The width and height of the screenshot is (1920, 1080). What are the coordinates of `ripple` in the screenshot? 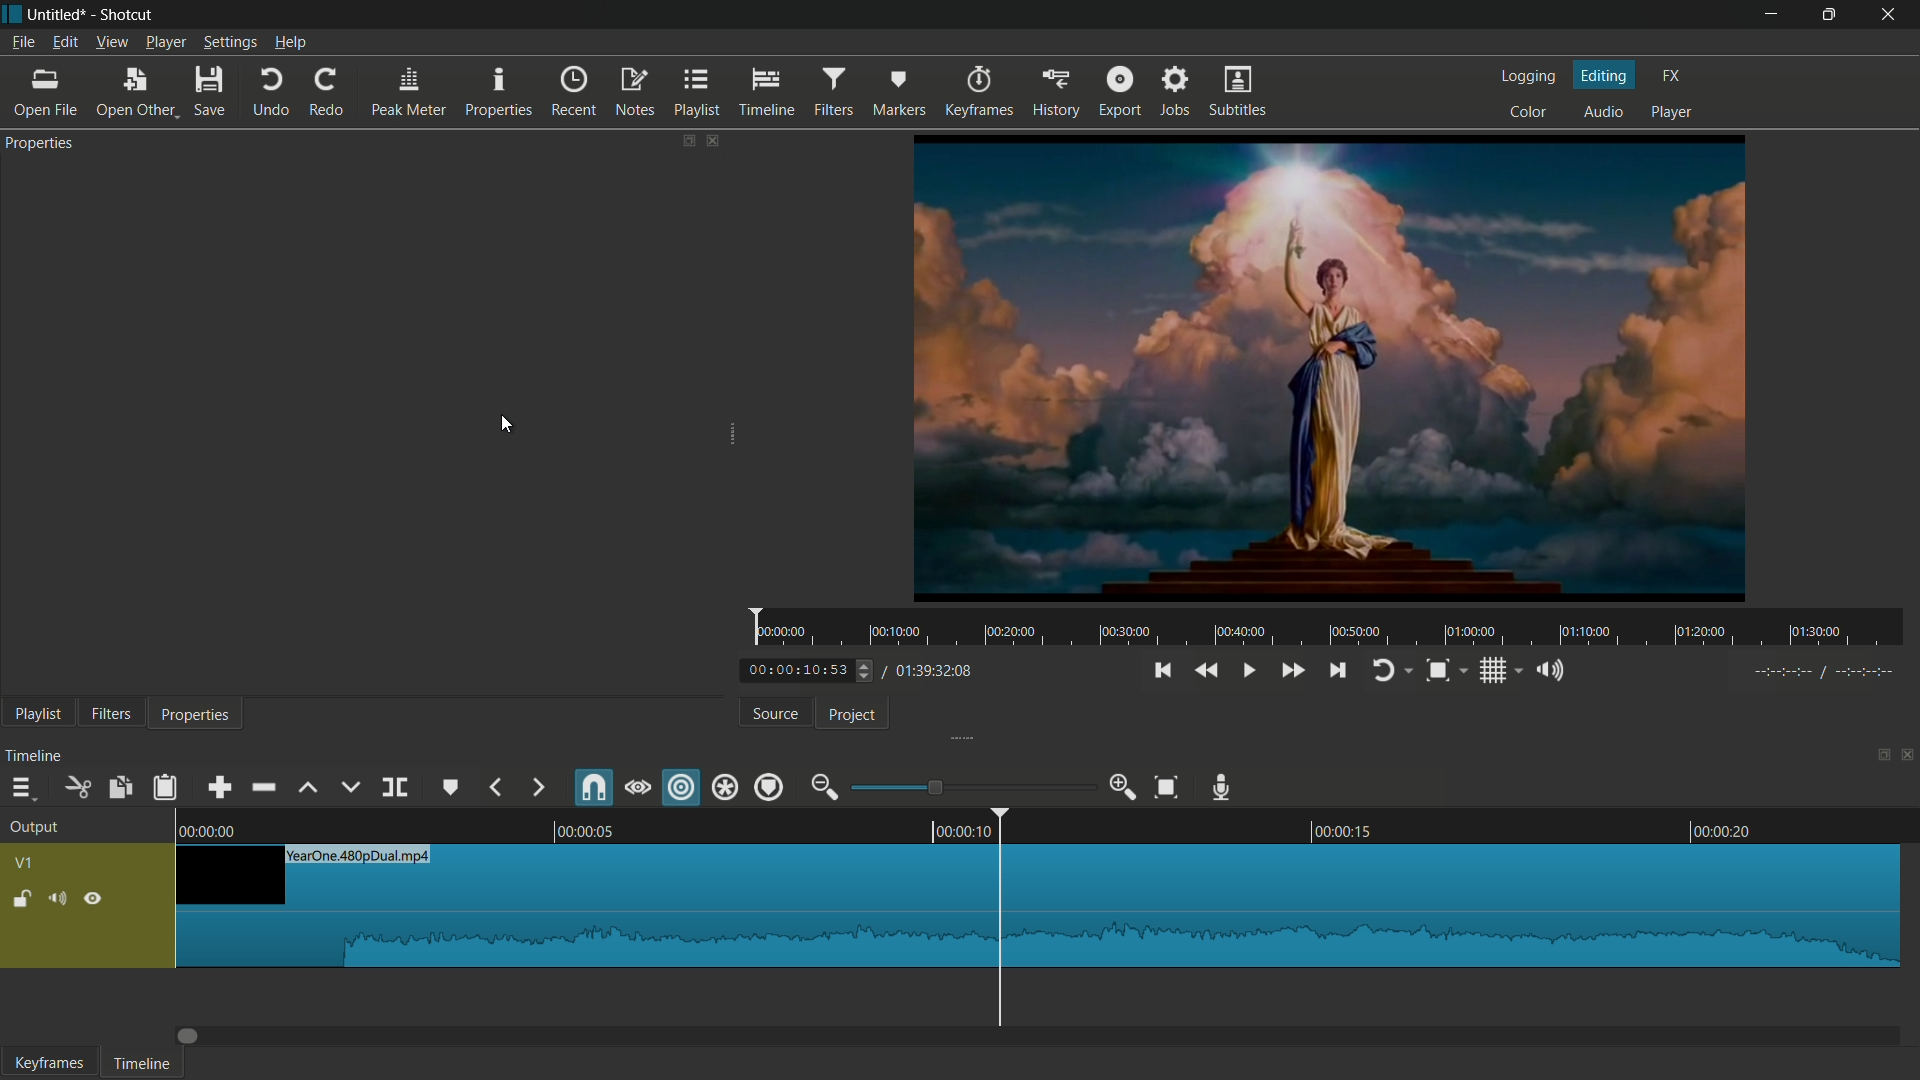 It's located at (681, 787).